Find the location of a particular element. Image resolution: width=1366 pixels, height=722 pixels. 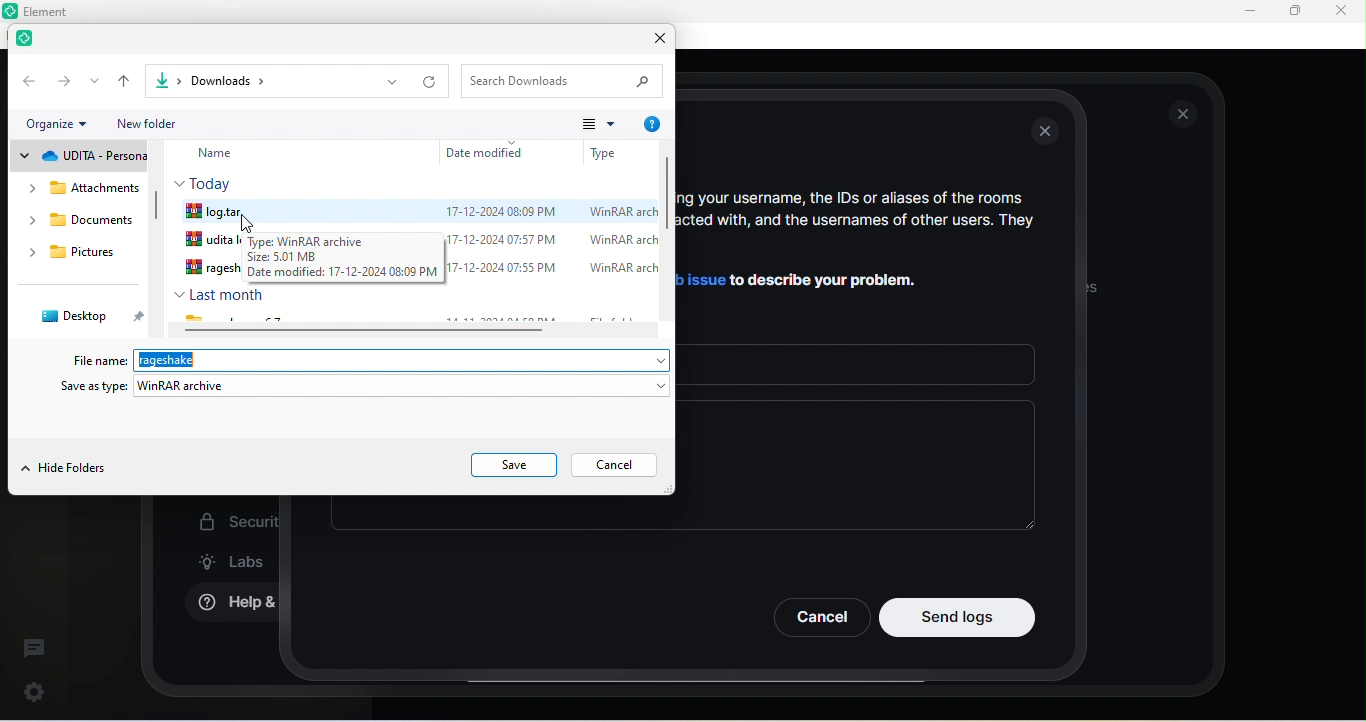

date modified is located at coordinates (490, 152).